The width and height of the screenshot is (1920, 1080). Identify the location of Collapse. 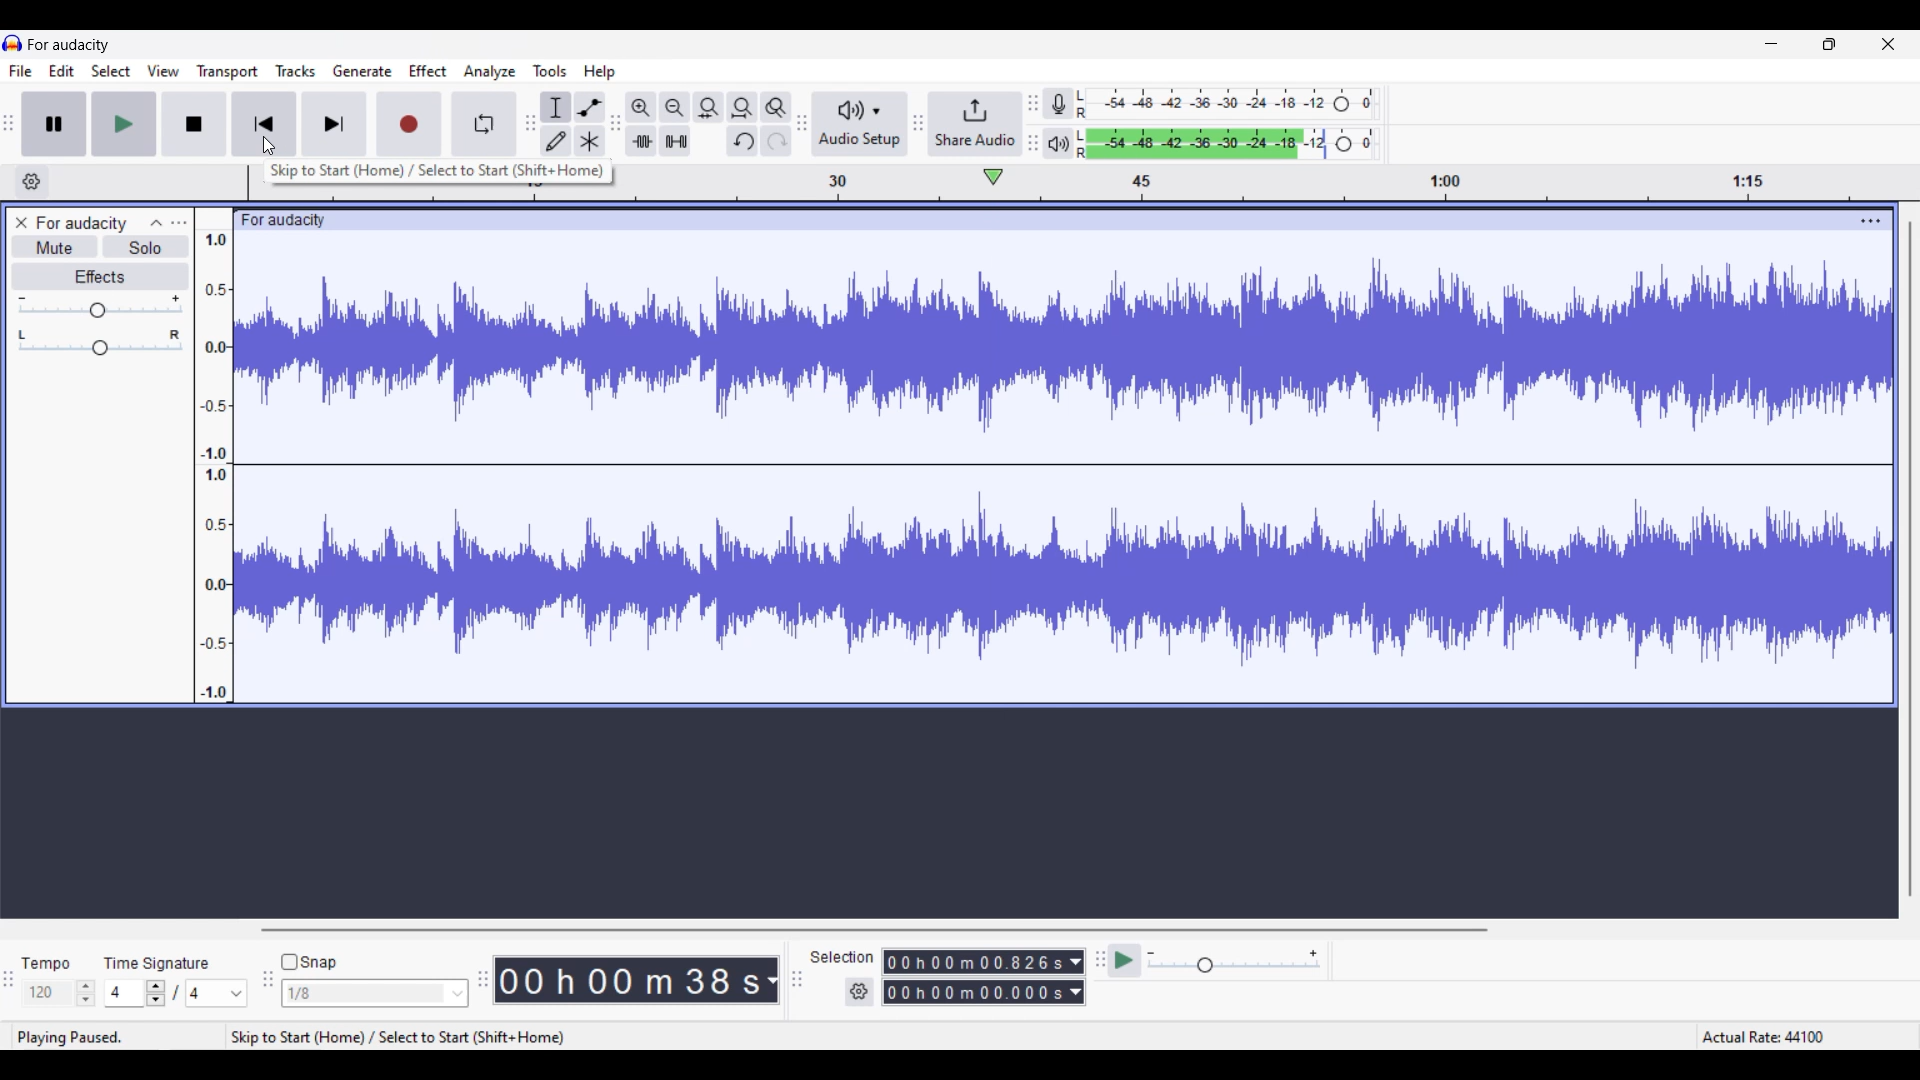
(157, 224).